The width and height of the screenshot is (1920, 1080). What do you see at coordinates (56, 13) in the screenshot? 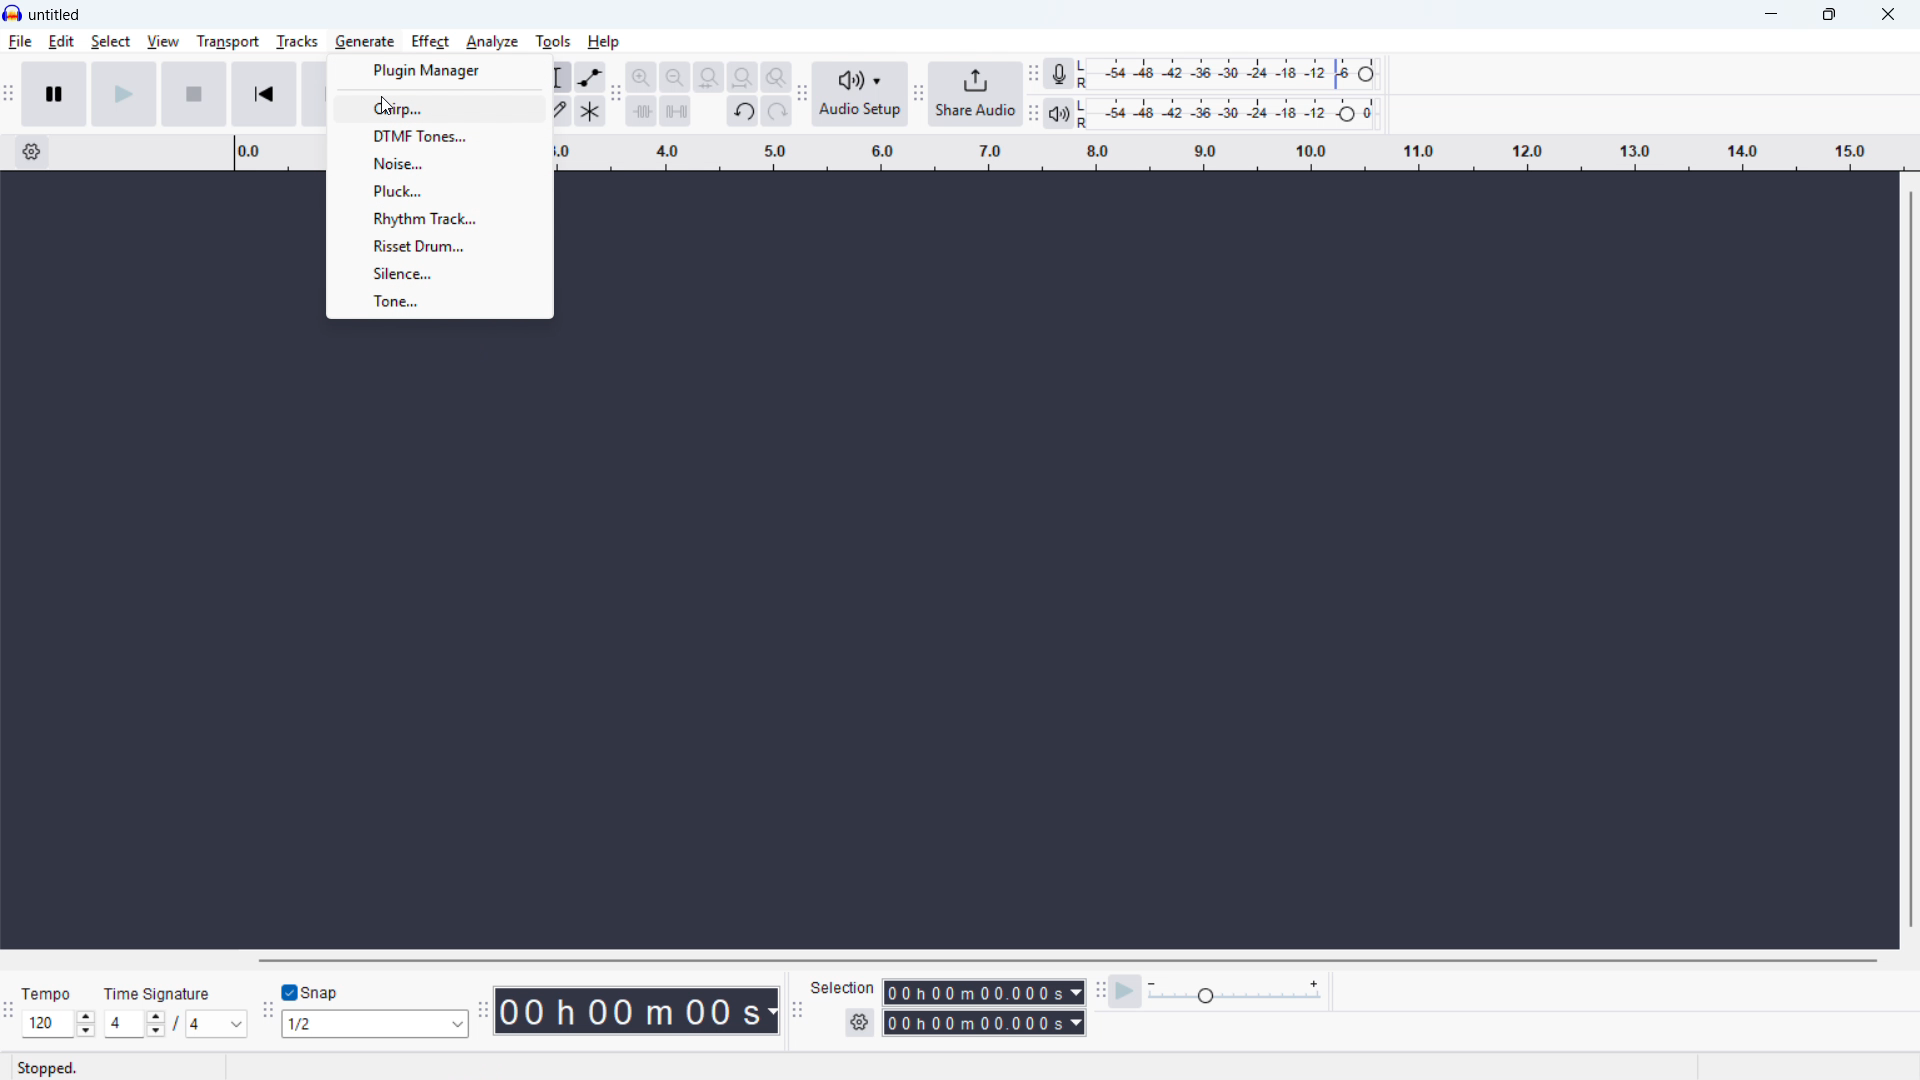
I see `untitled` at bounding box center [56, 13].